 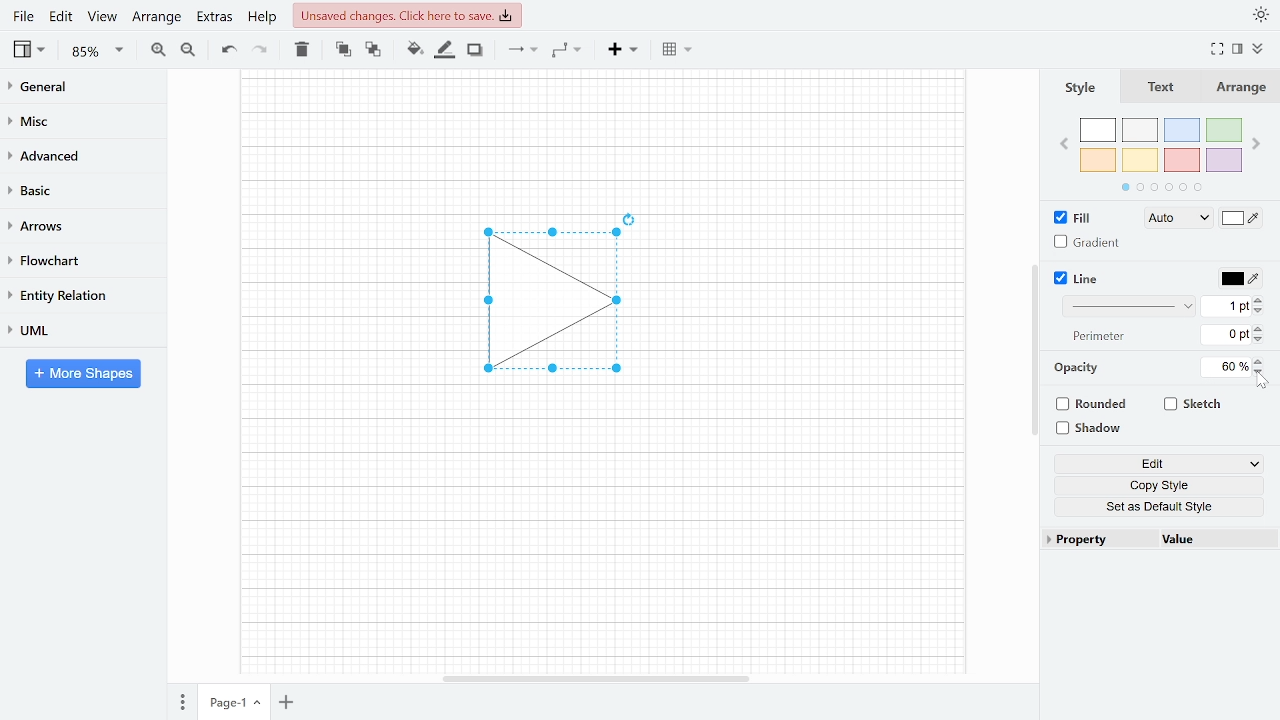 What do you see at coordinates (1258, 140) in the screenshot?
I see `Next` at bounding box center [1258, 140].